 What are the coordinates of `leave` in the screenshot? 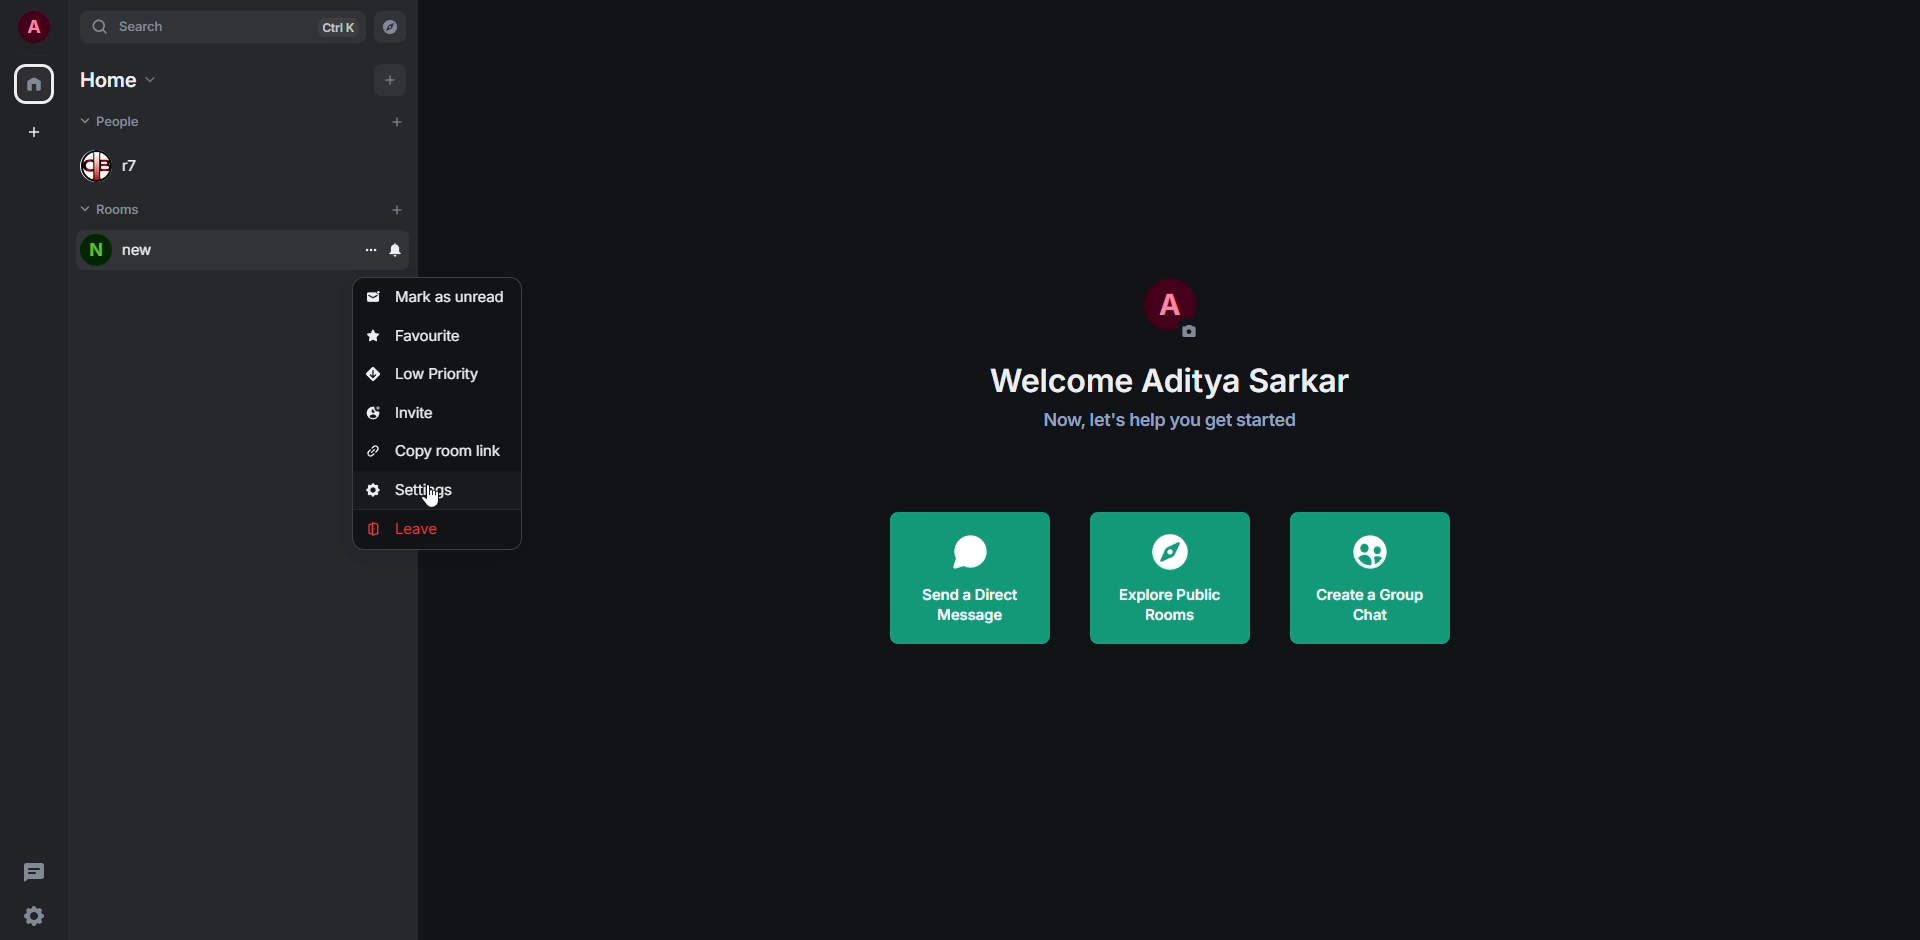 It's located at (416, 529).